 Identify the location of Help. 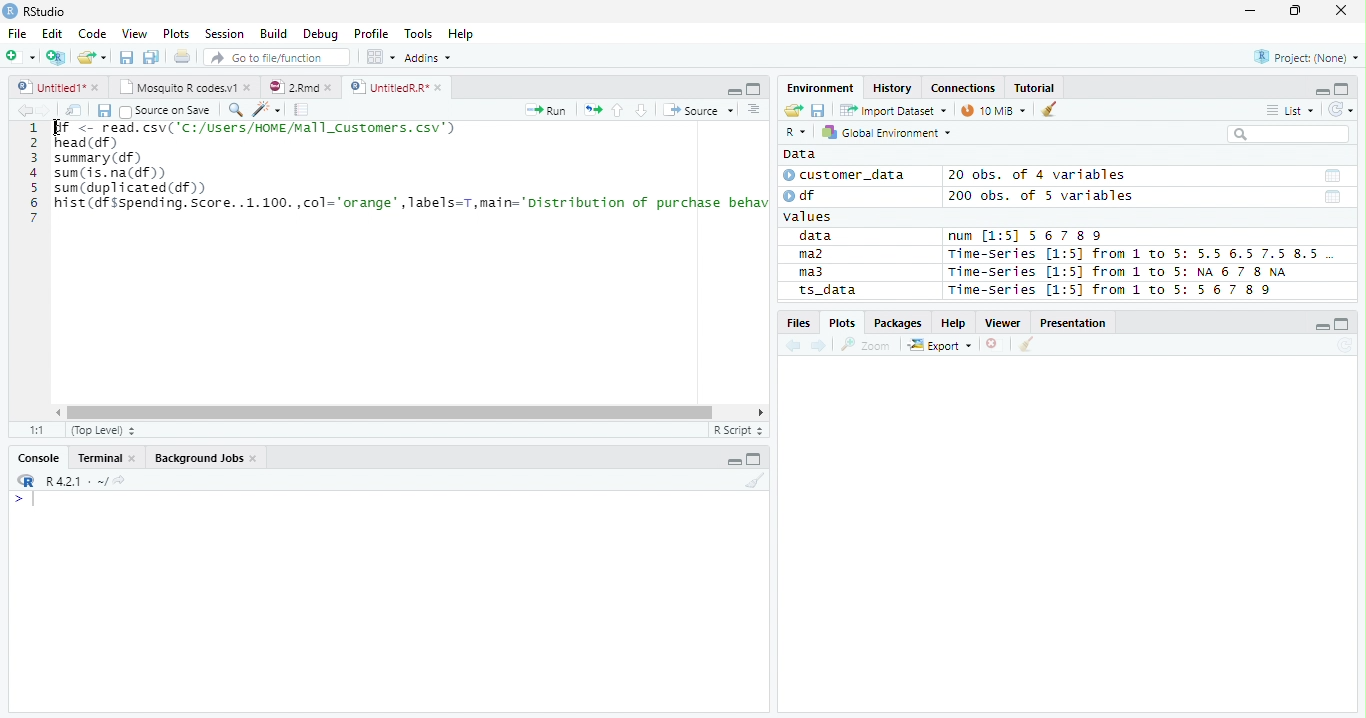
(463, 34).